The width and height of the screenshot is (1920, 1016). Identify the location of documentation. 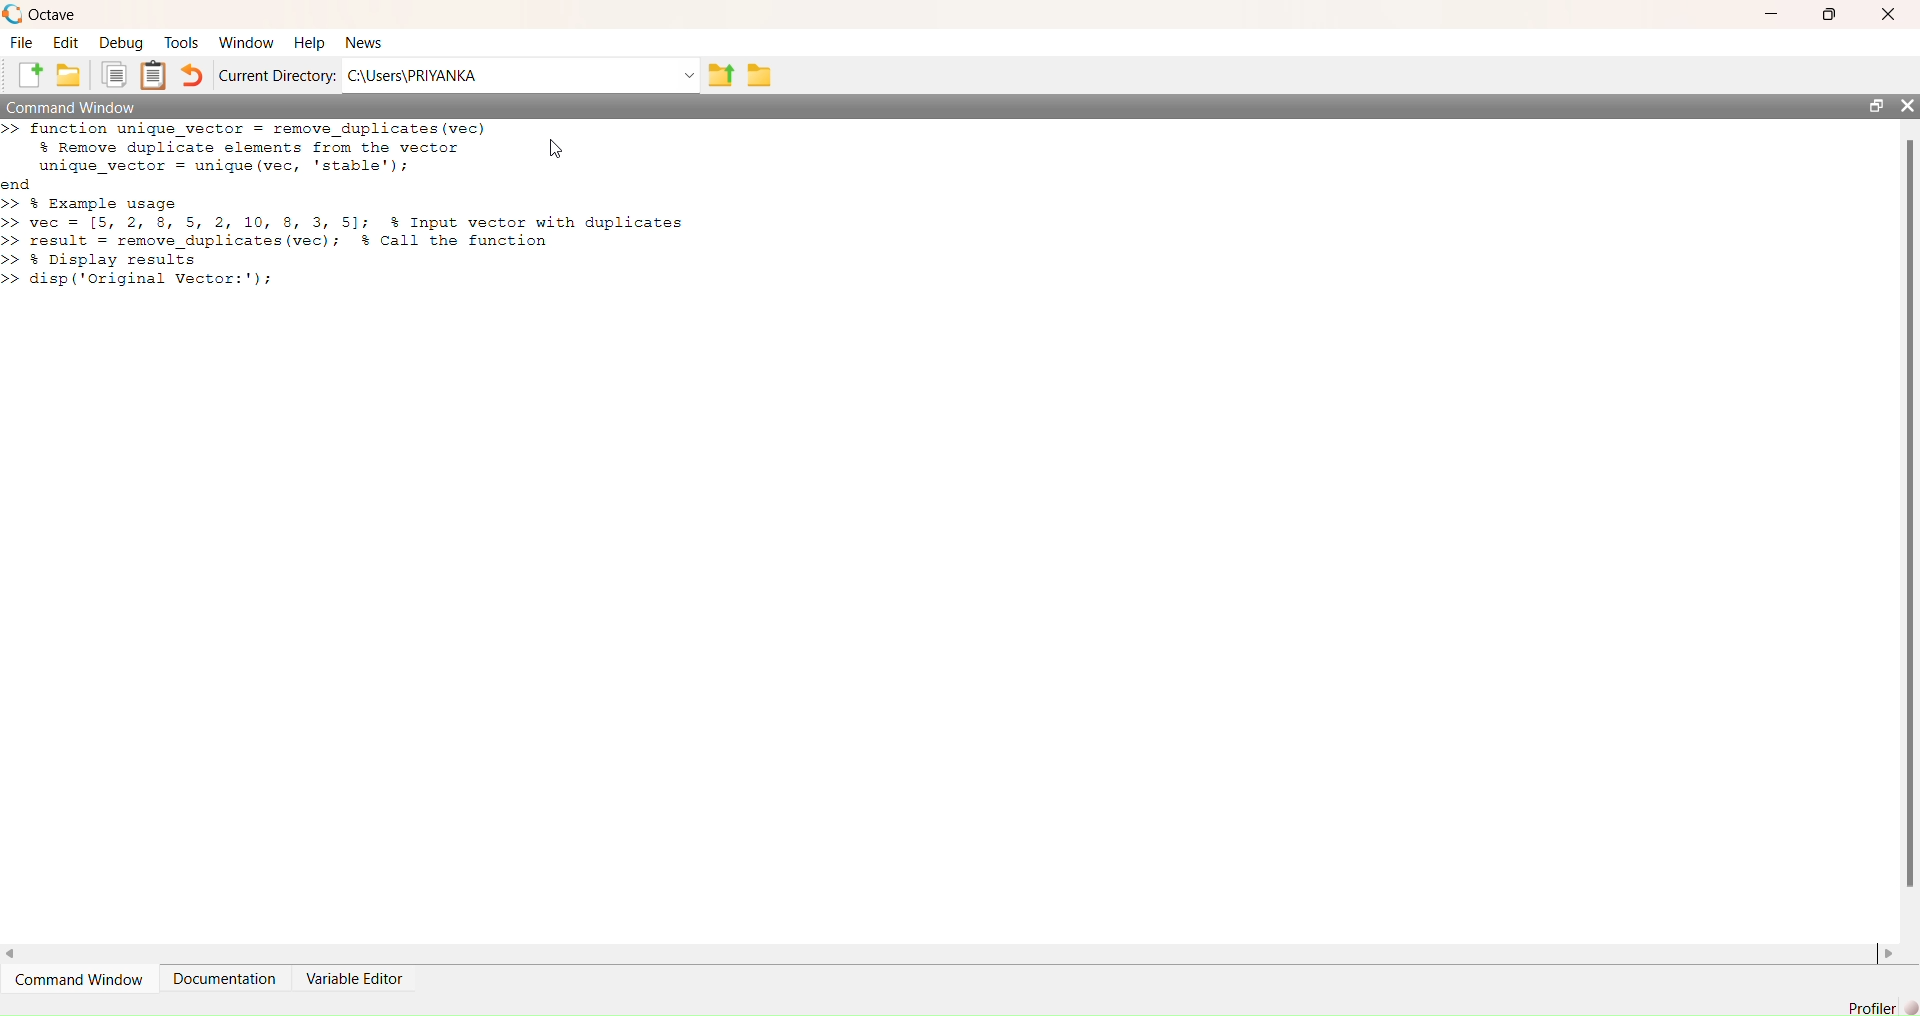
(227, 978).